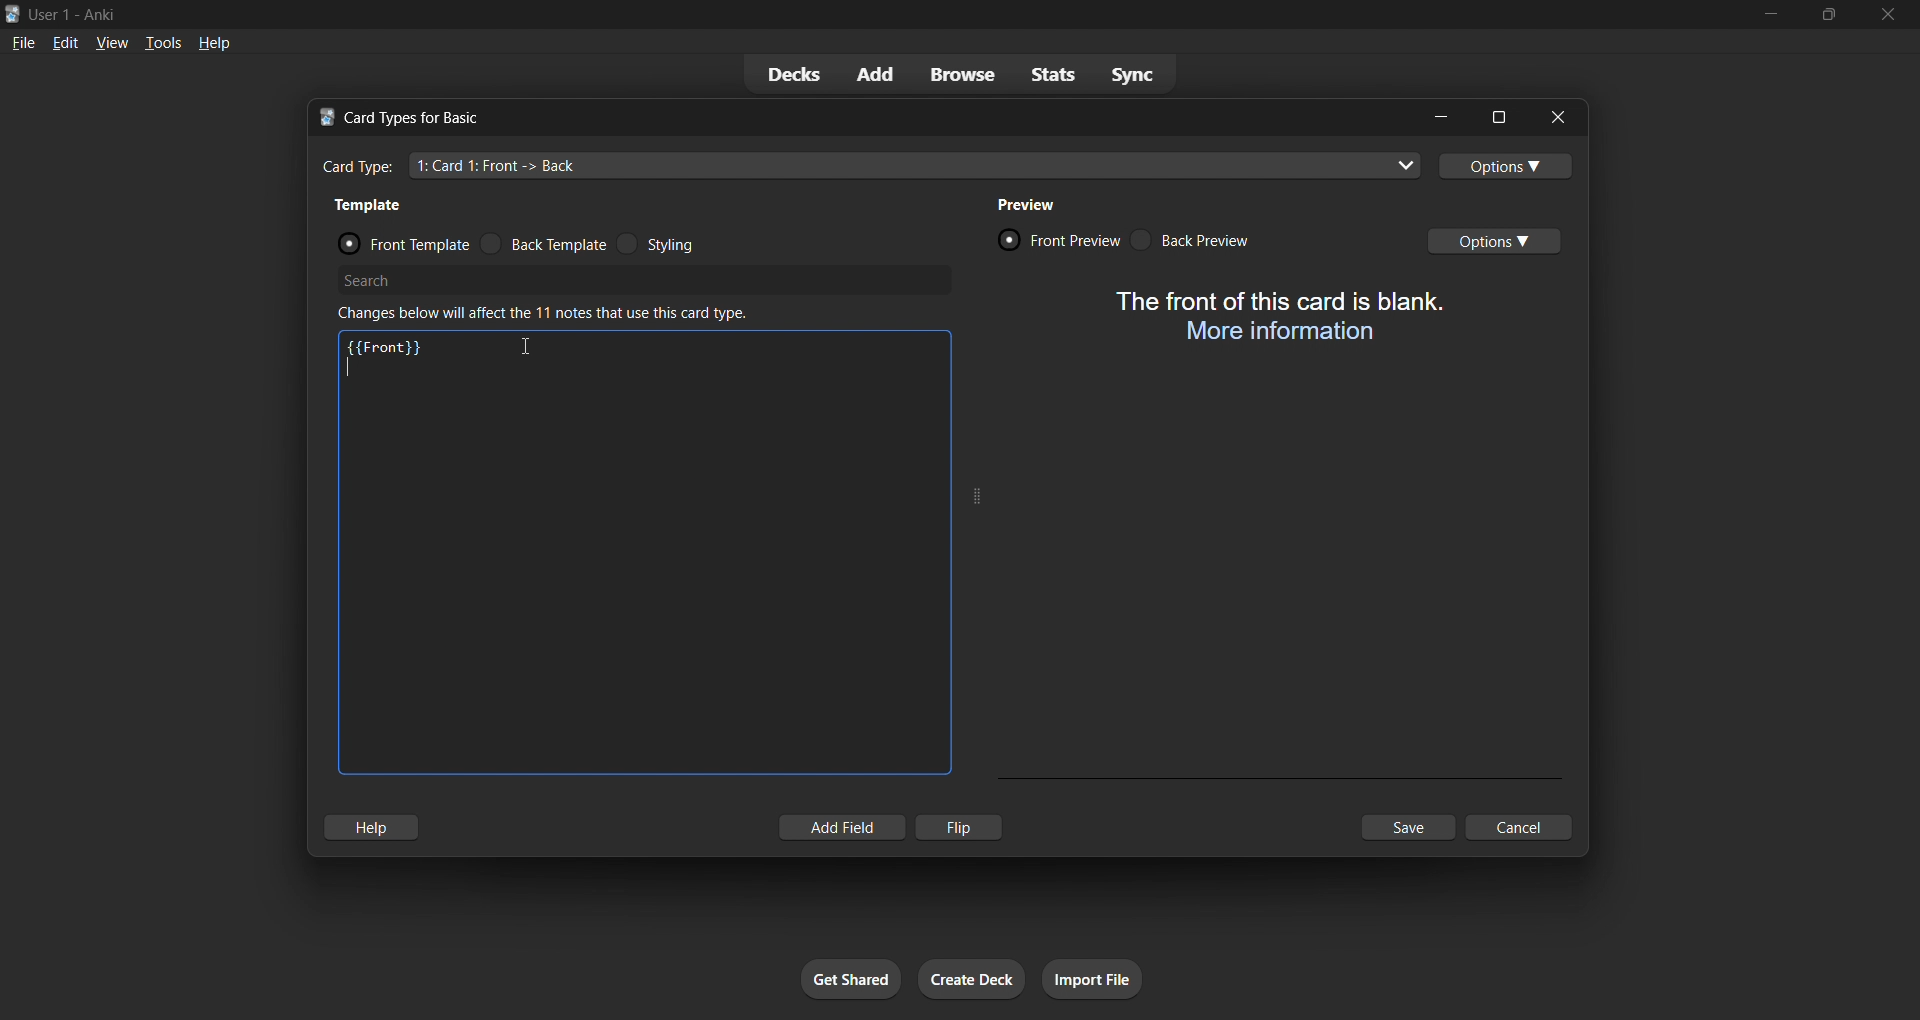 The width and height of the screenshot is (1920, 1020). I want to click on front preview, so click(1056, 238).